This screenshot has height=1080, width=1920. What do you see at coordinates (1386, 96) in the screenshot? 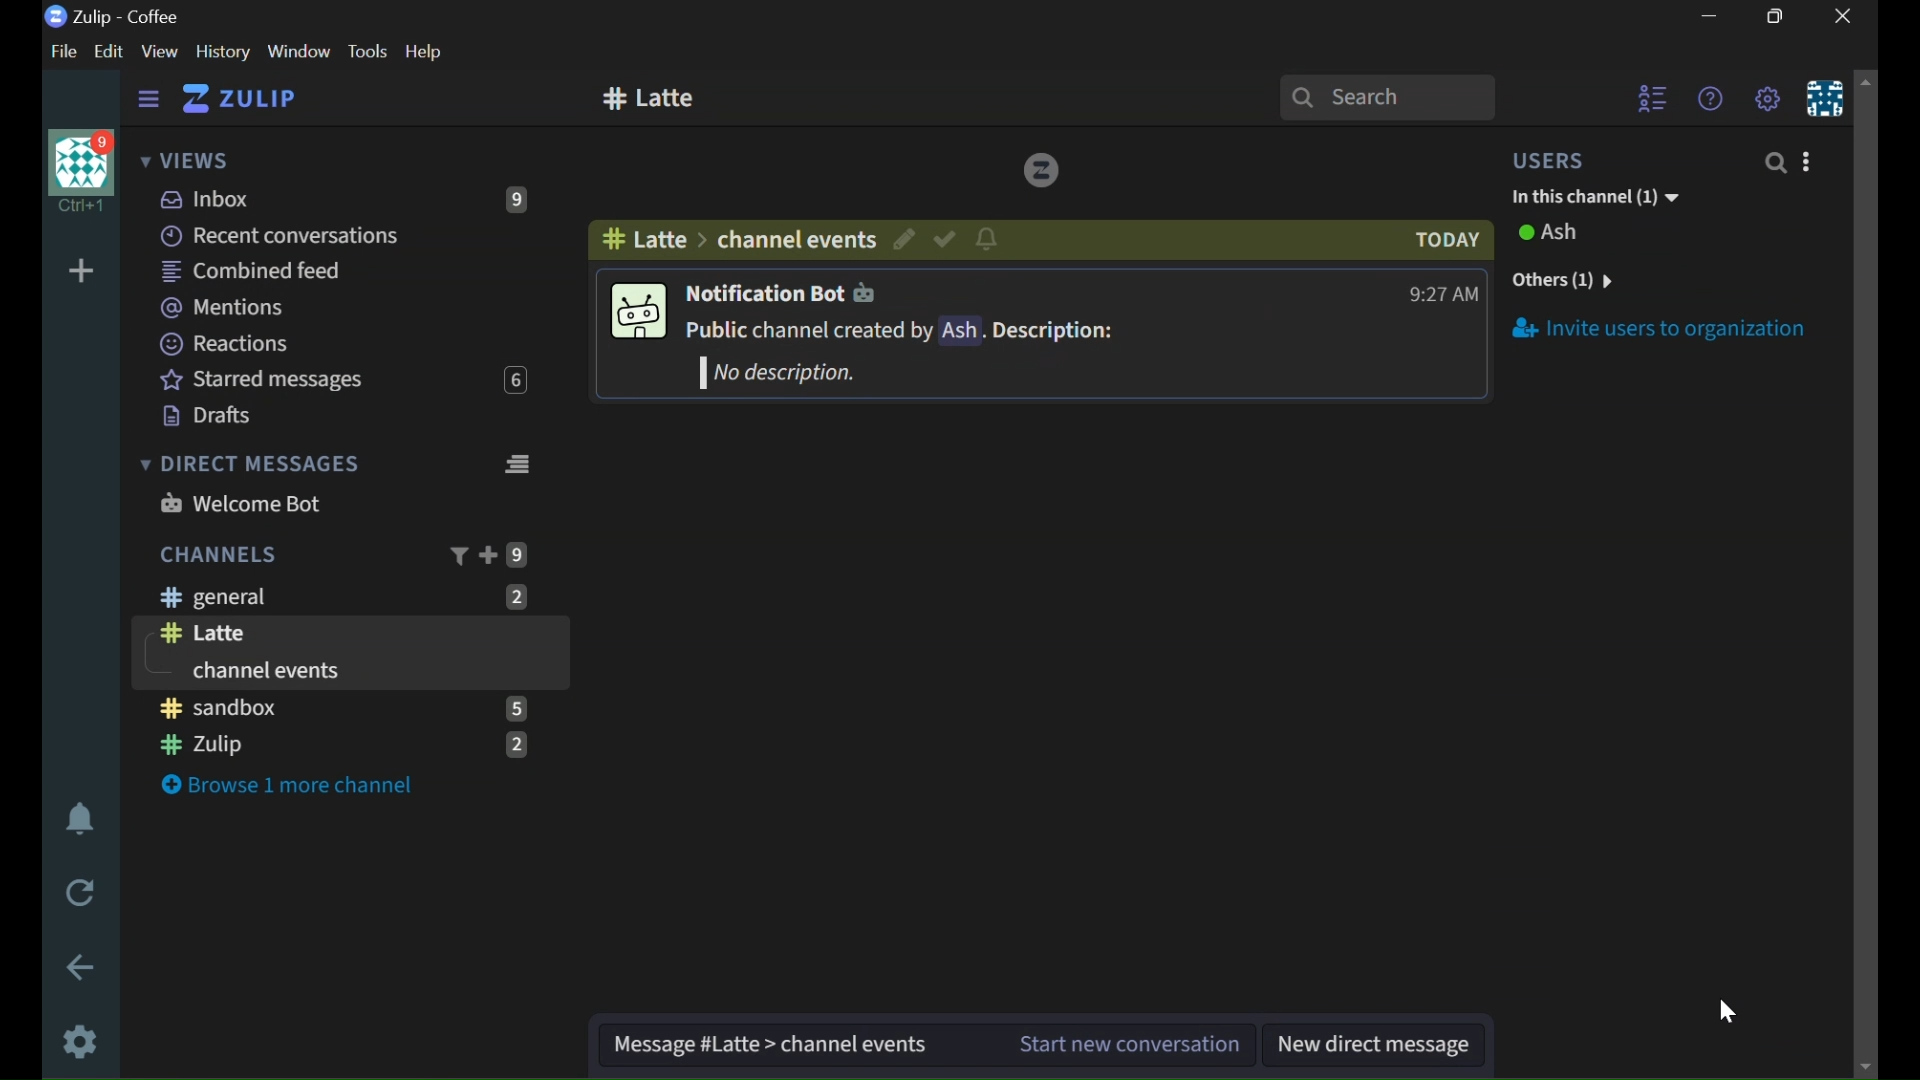
I see `search` at bounding box center [1386, 96].